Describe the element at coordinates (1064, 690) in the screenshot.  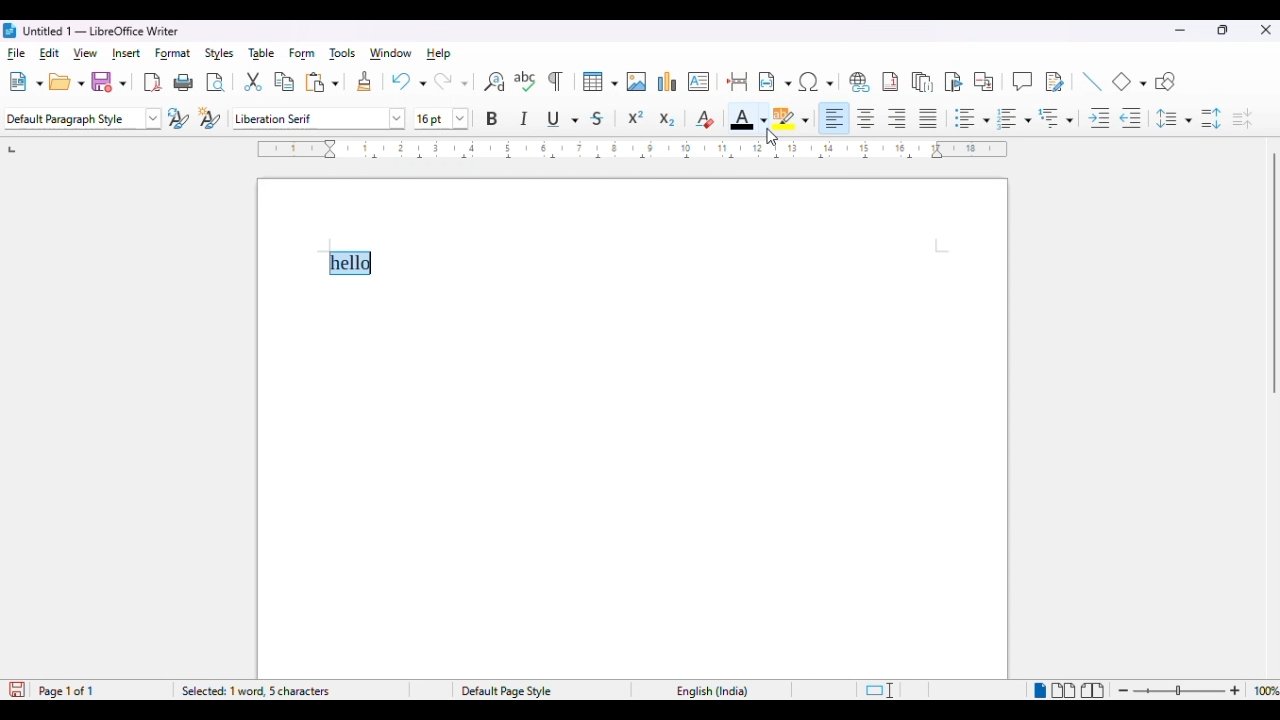
I see `multi-page view` at that location.